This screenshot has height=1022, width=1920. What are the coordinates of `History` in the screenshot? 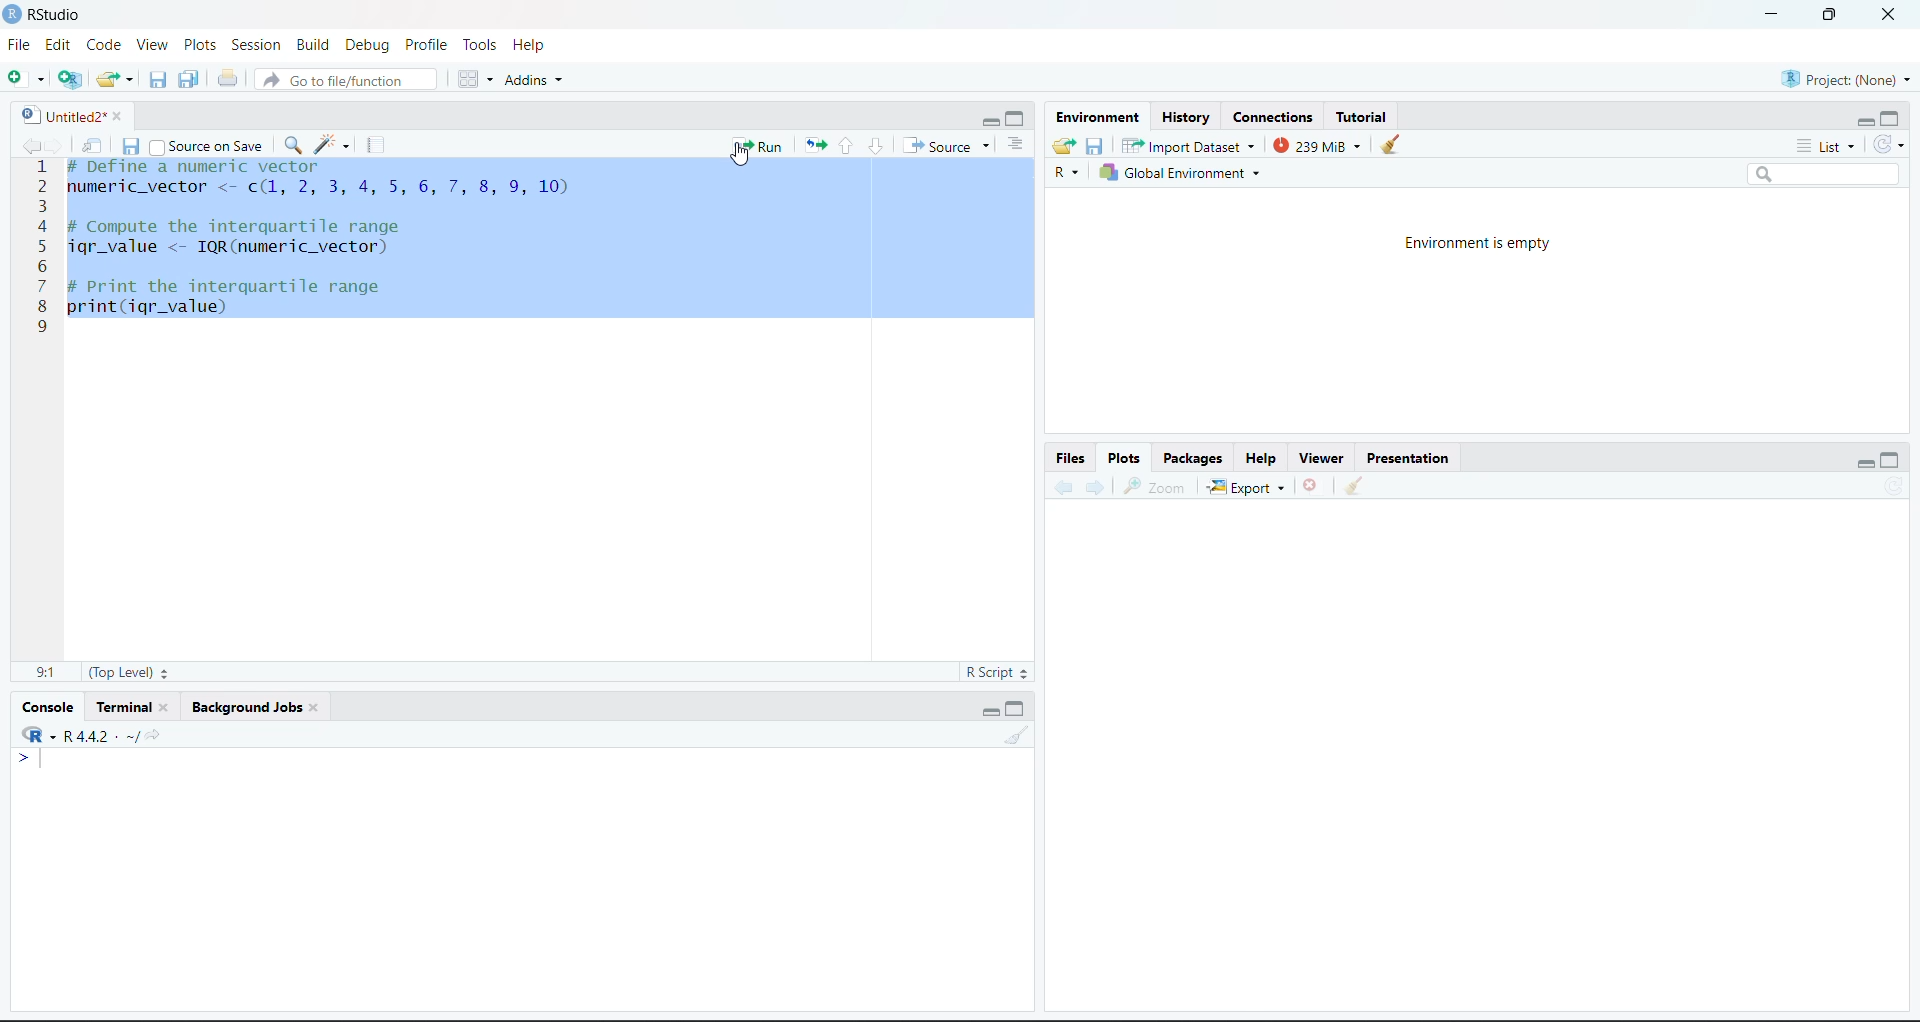 It's located at (1186, 118).